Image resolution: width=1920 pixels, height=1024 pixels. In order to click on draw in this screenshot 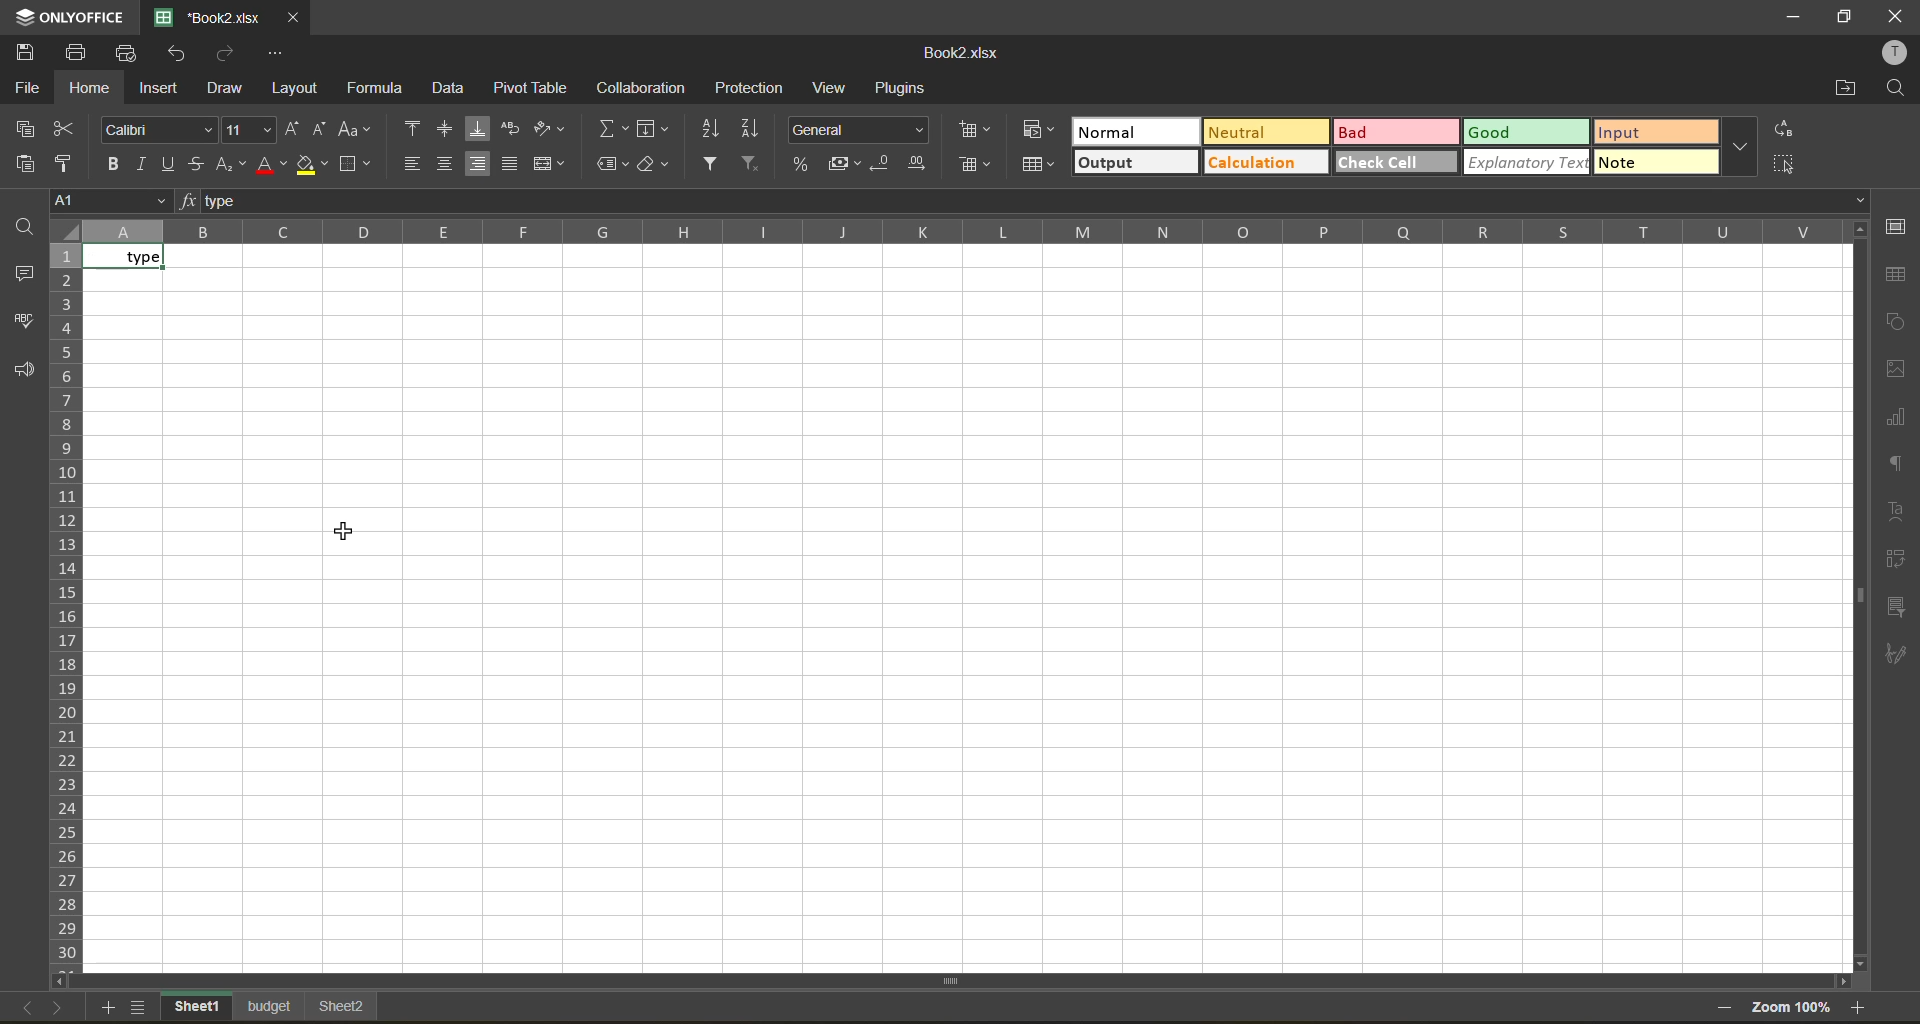, I will do `click(232, 89)`.